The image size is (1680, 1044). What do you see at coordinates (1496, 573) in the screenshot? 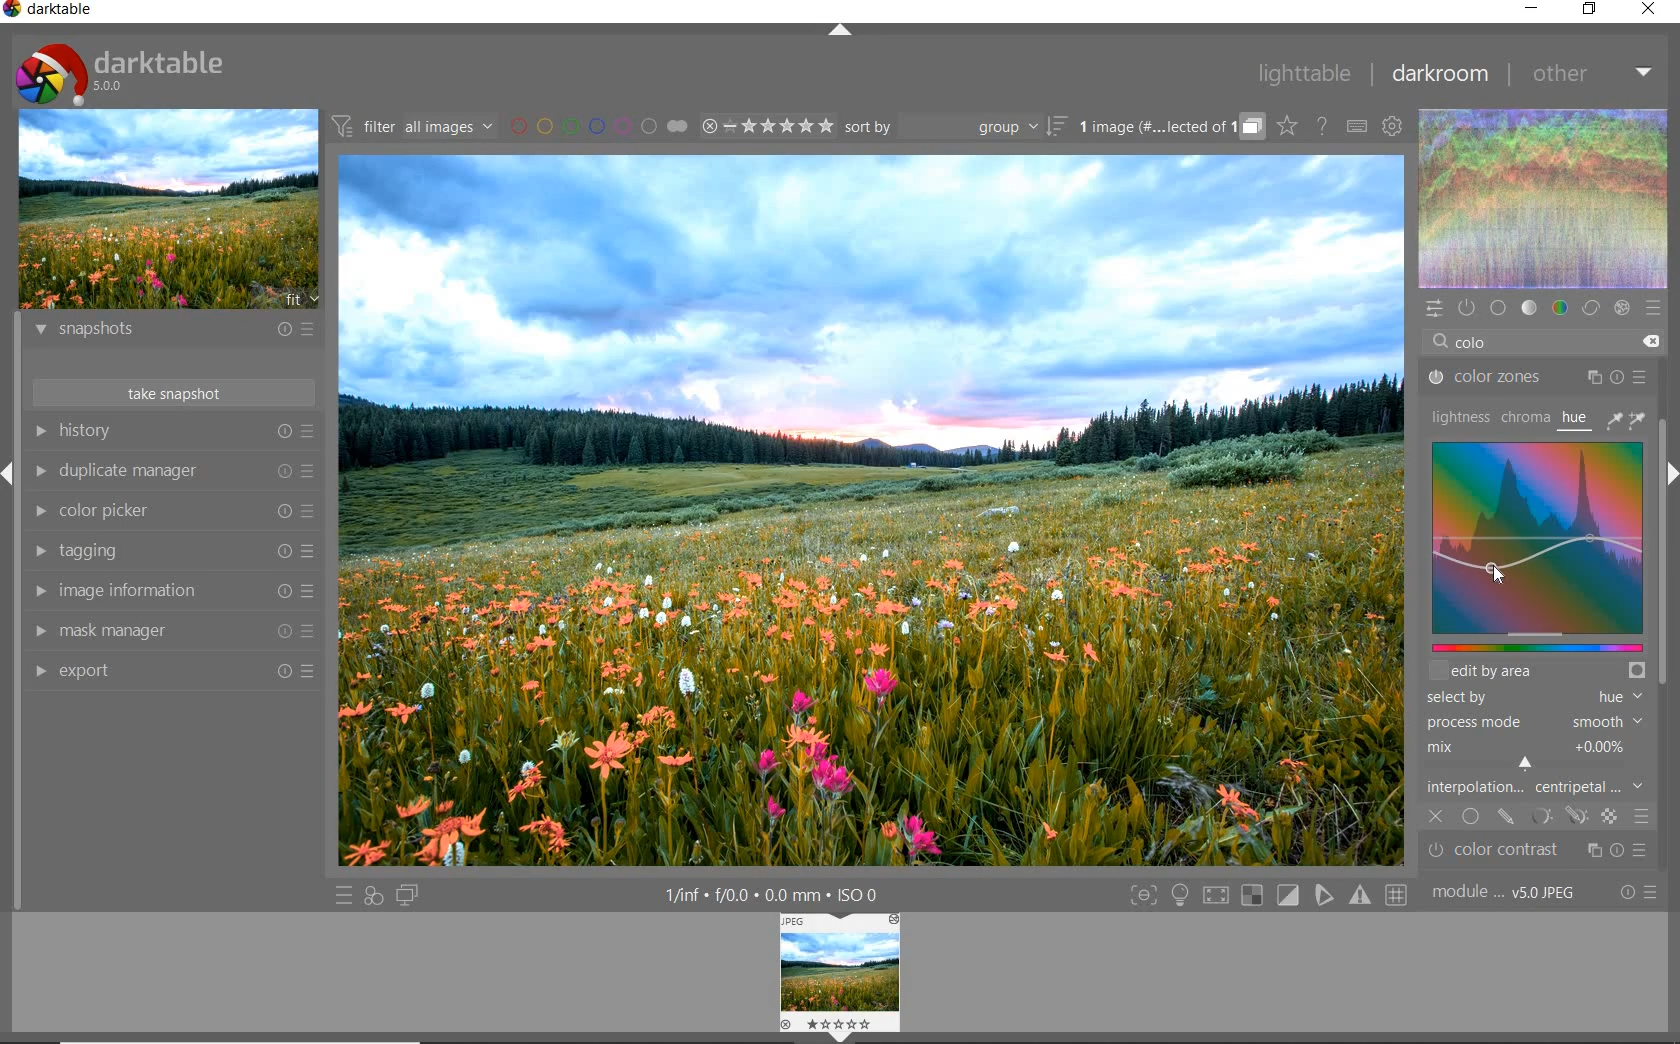
I see `cursor position` at bounding box center [1496, 573].